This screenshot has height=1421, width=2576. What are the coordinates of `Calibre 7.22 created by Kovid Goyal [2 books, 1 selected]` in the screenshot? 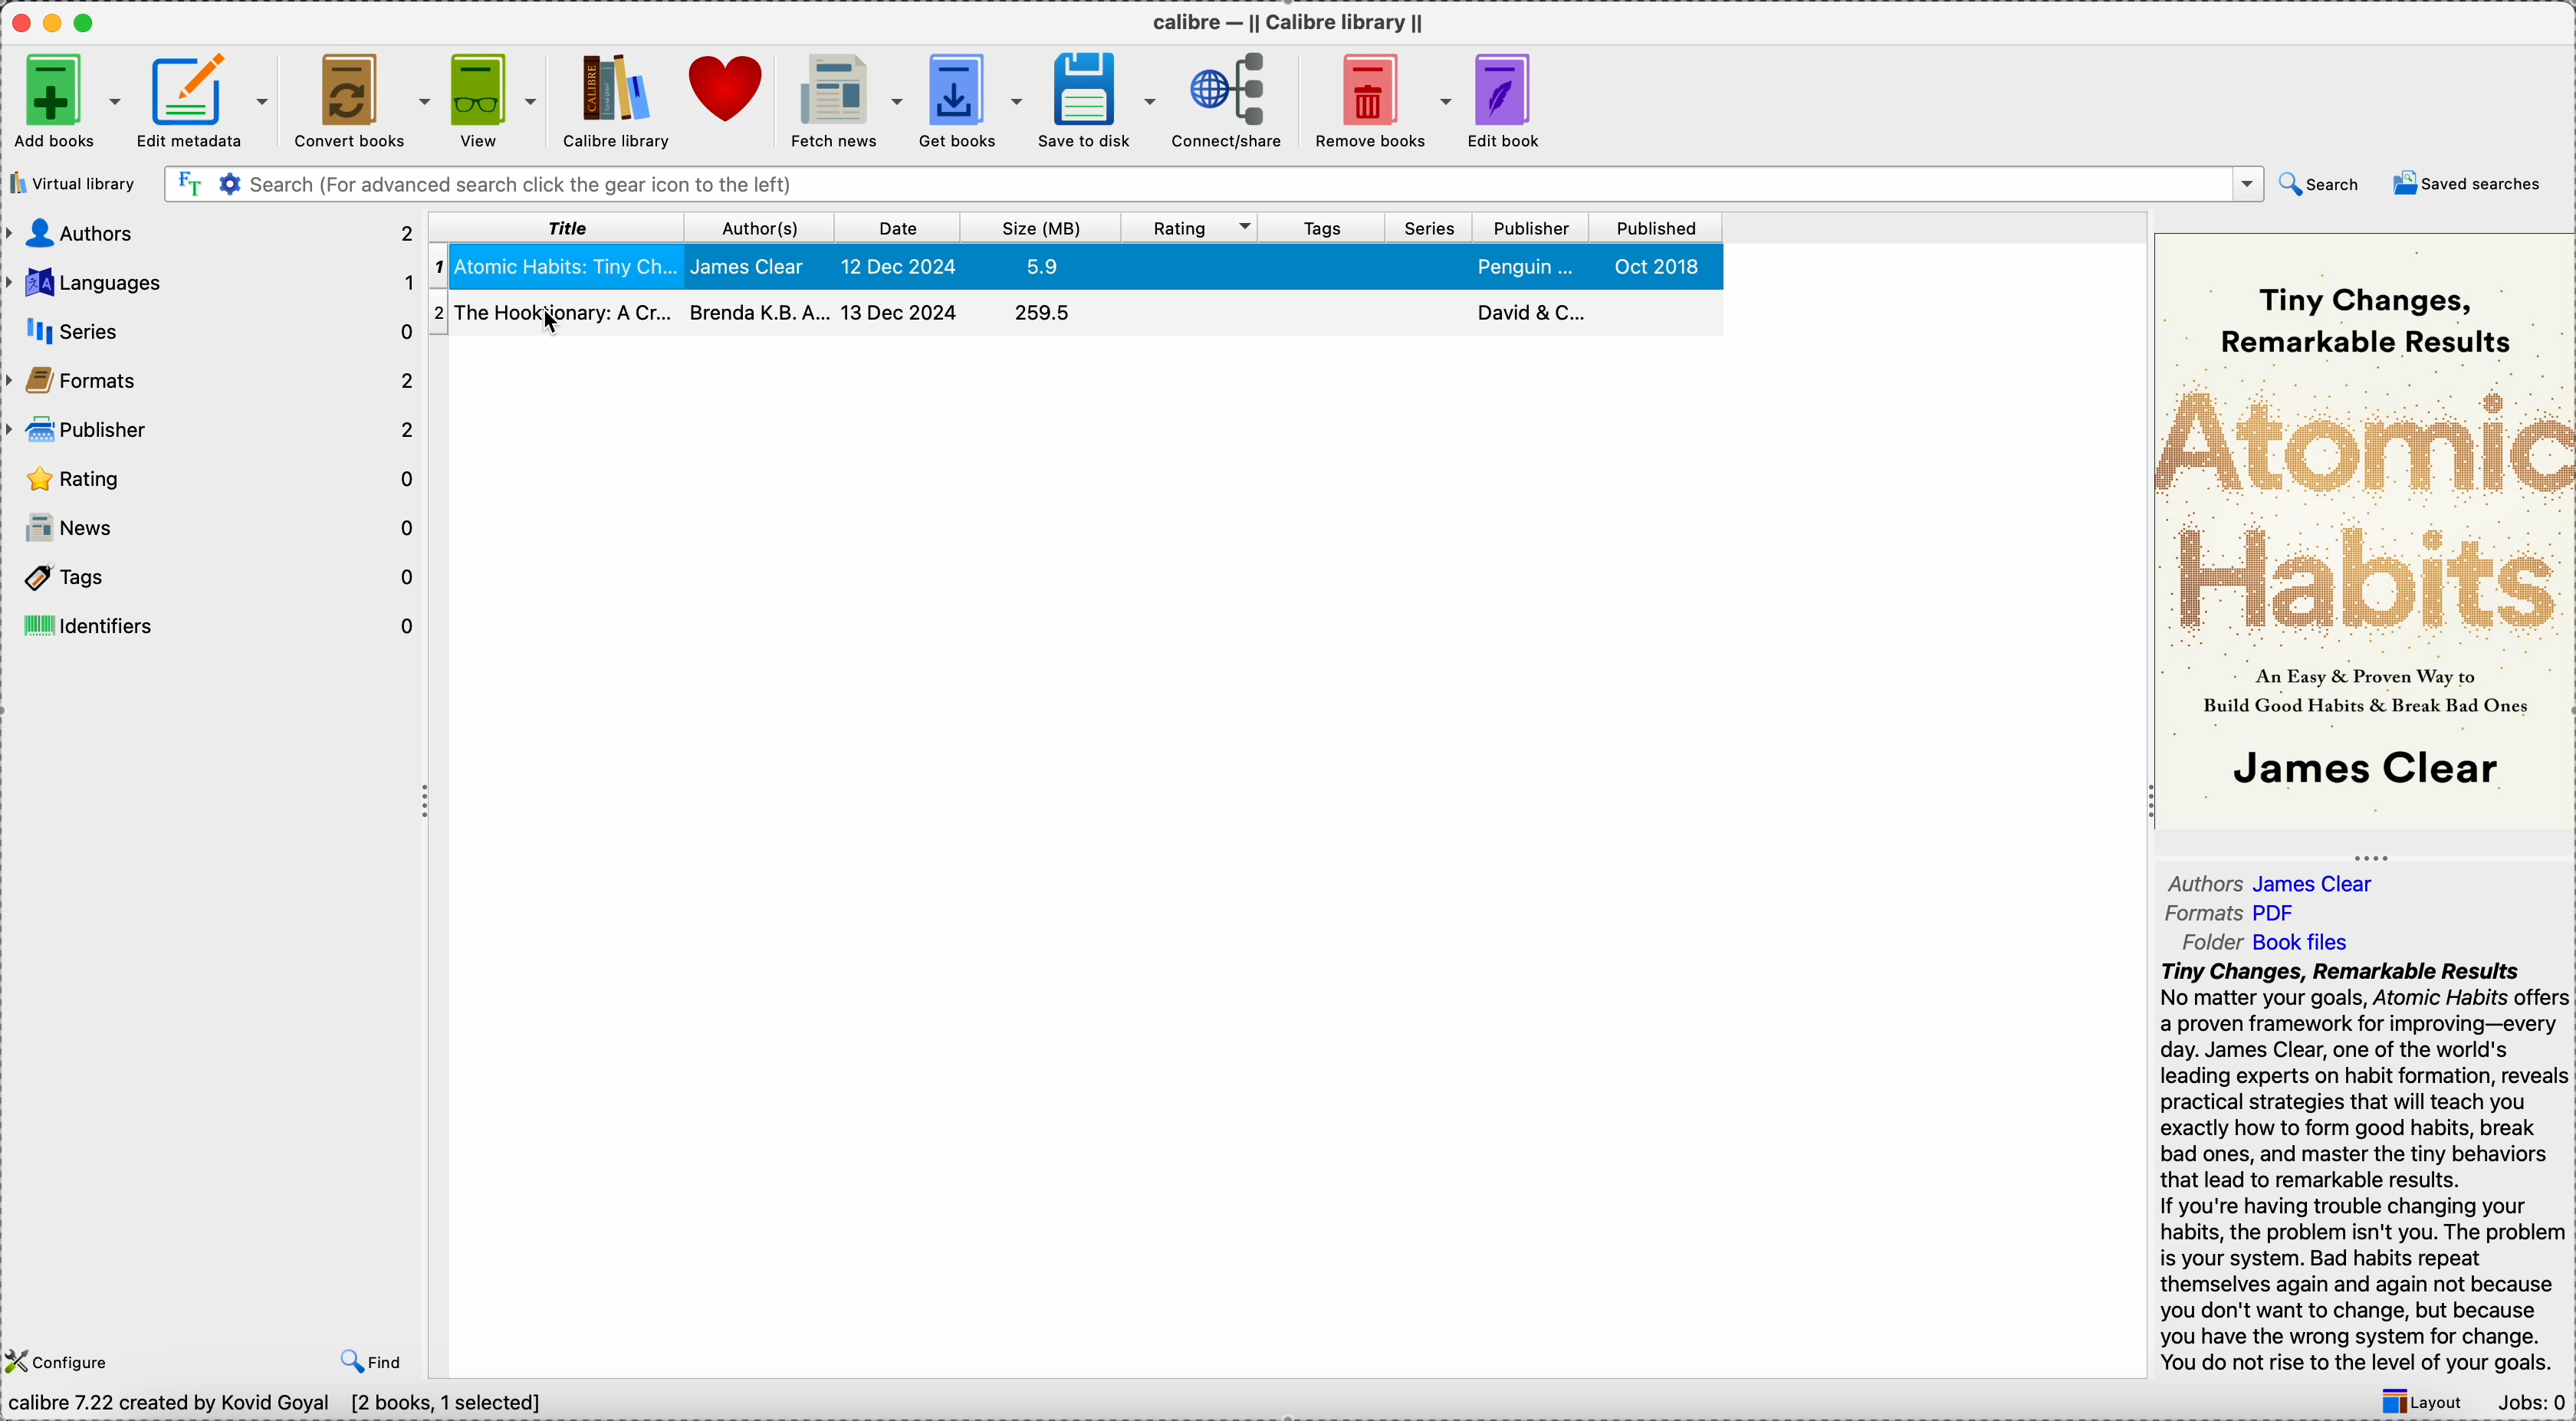 It's located at (277, 1403).